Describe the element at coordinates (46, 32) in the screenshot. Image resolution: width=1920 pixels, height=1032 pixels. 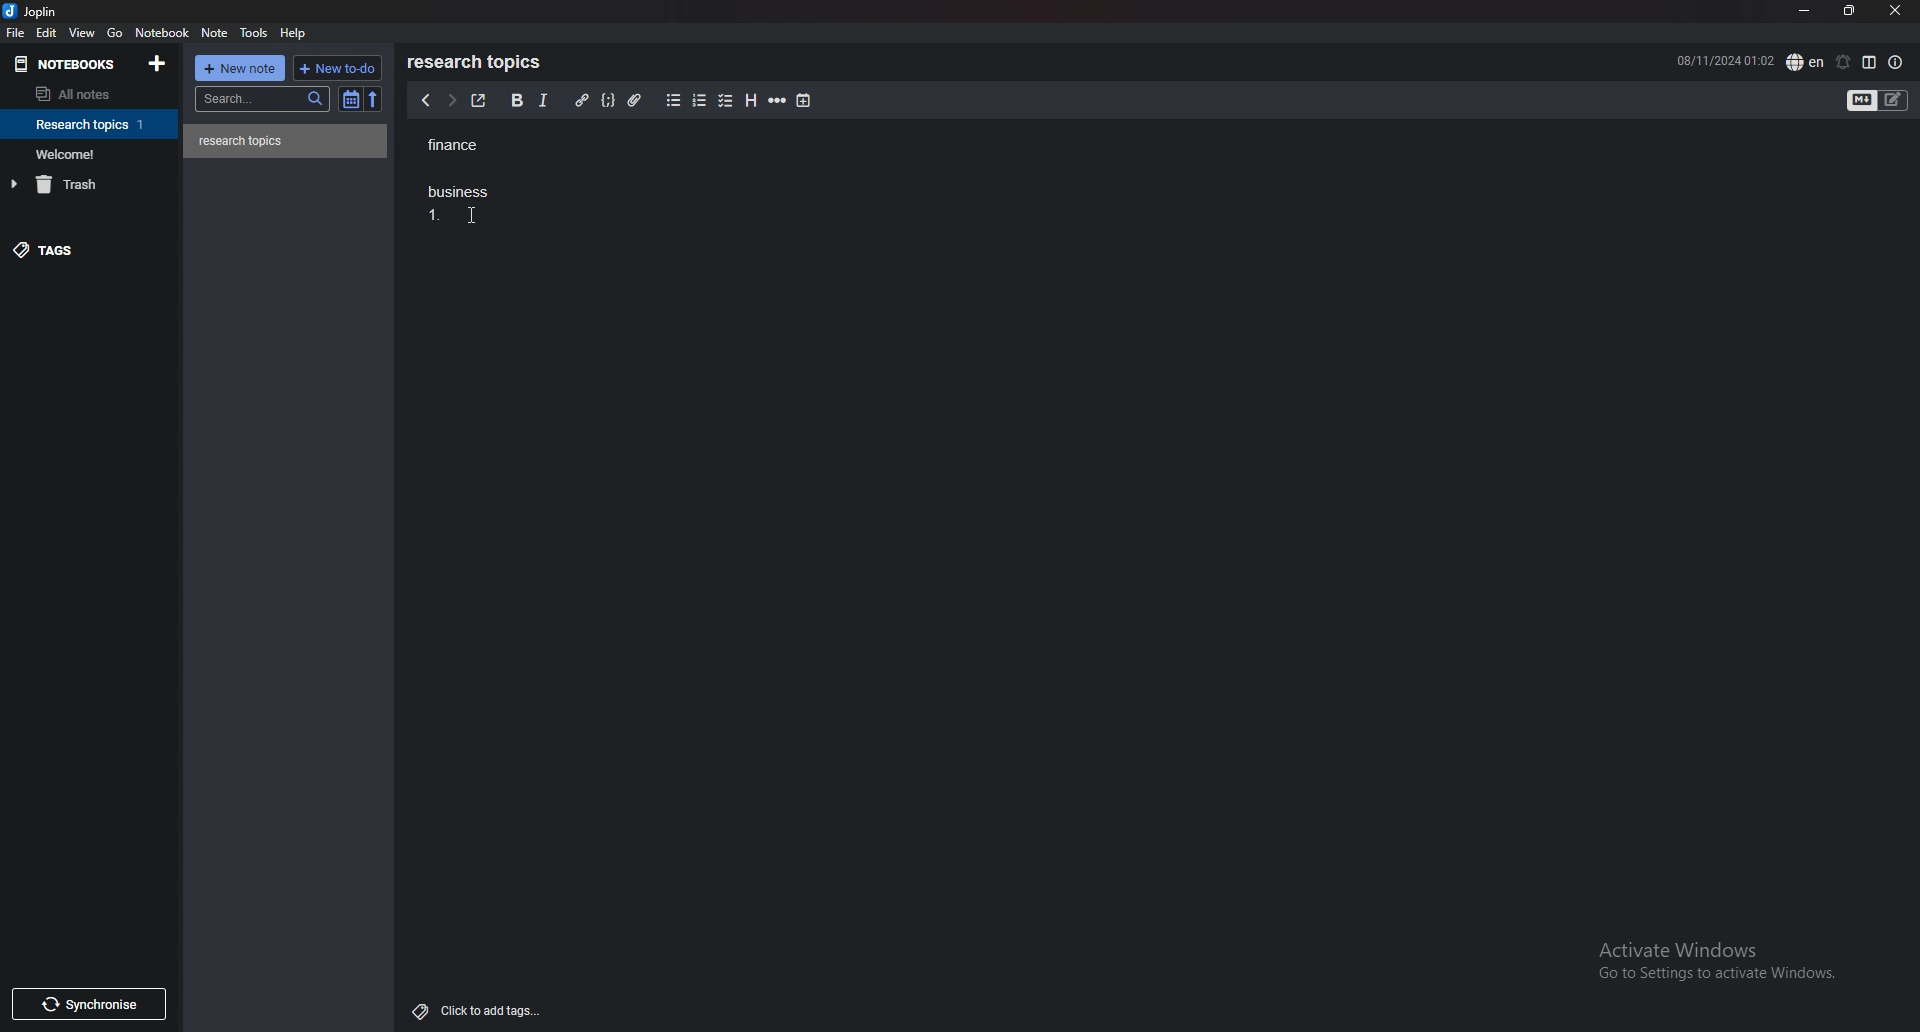
I see `edit` at that location.